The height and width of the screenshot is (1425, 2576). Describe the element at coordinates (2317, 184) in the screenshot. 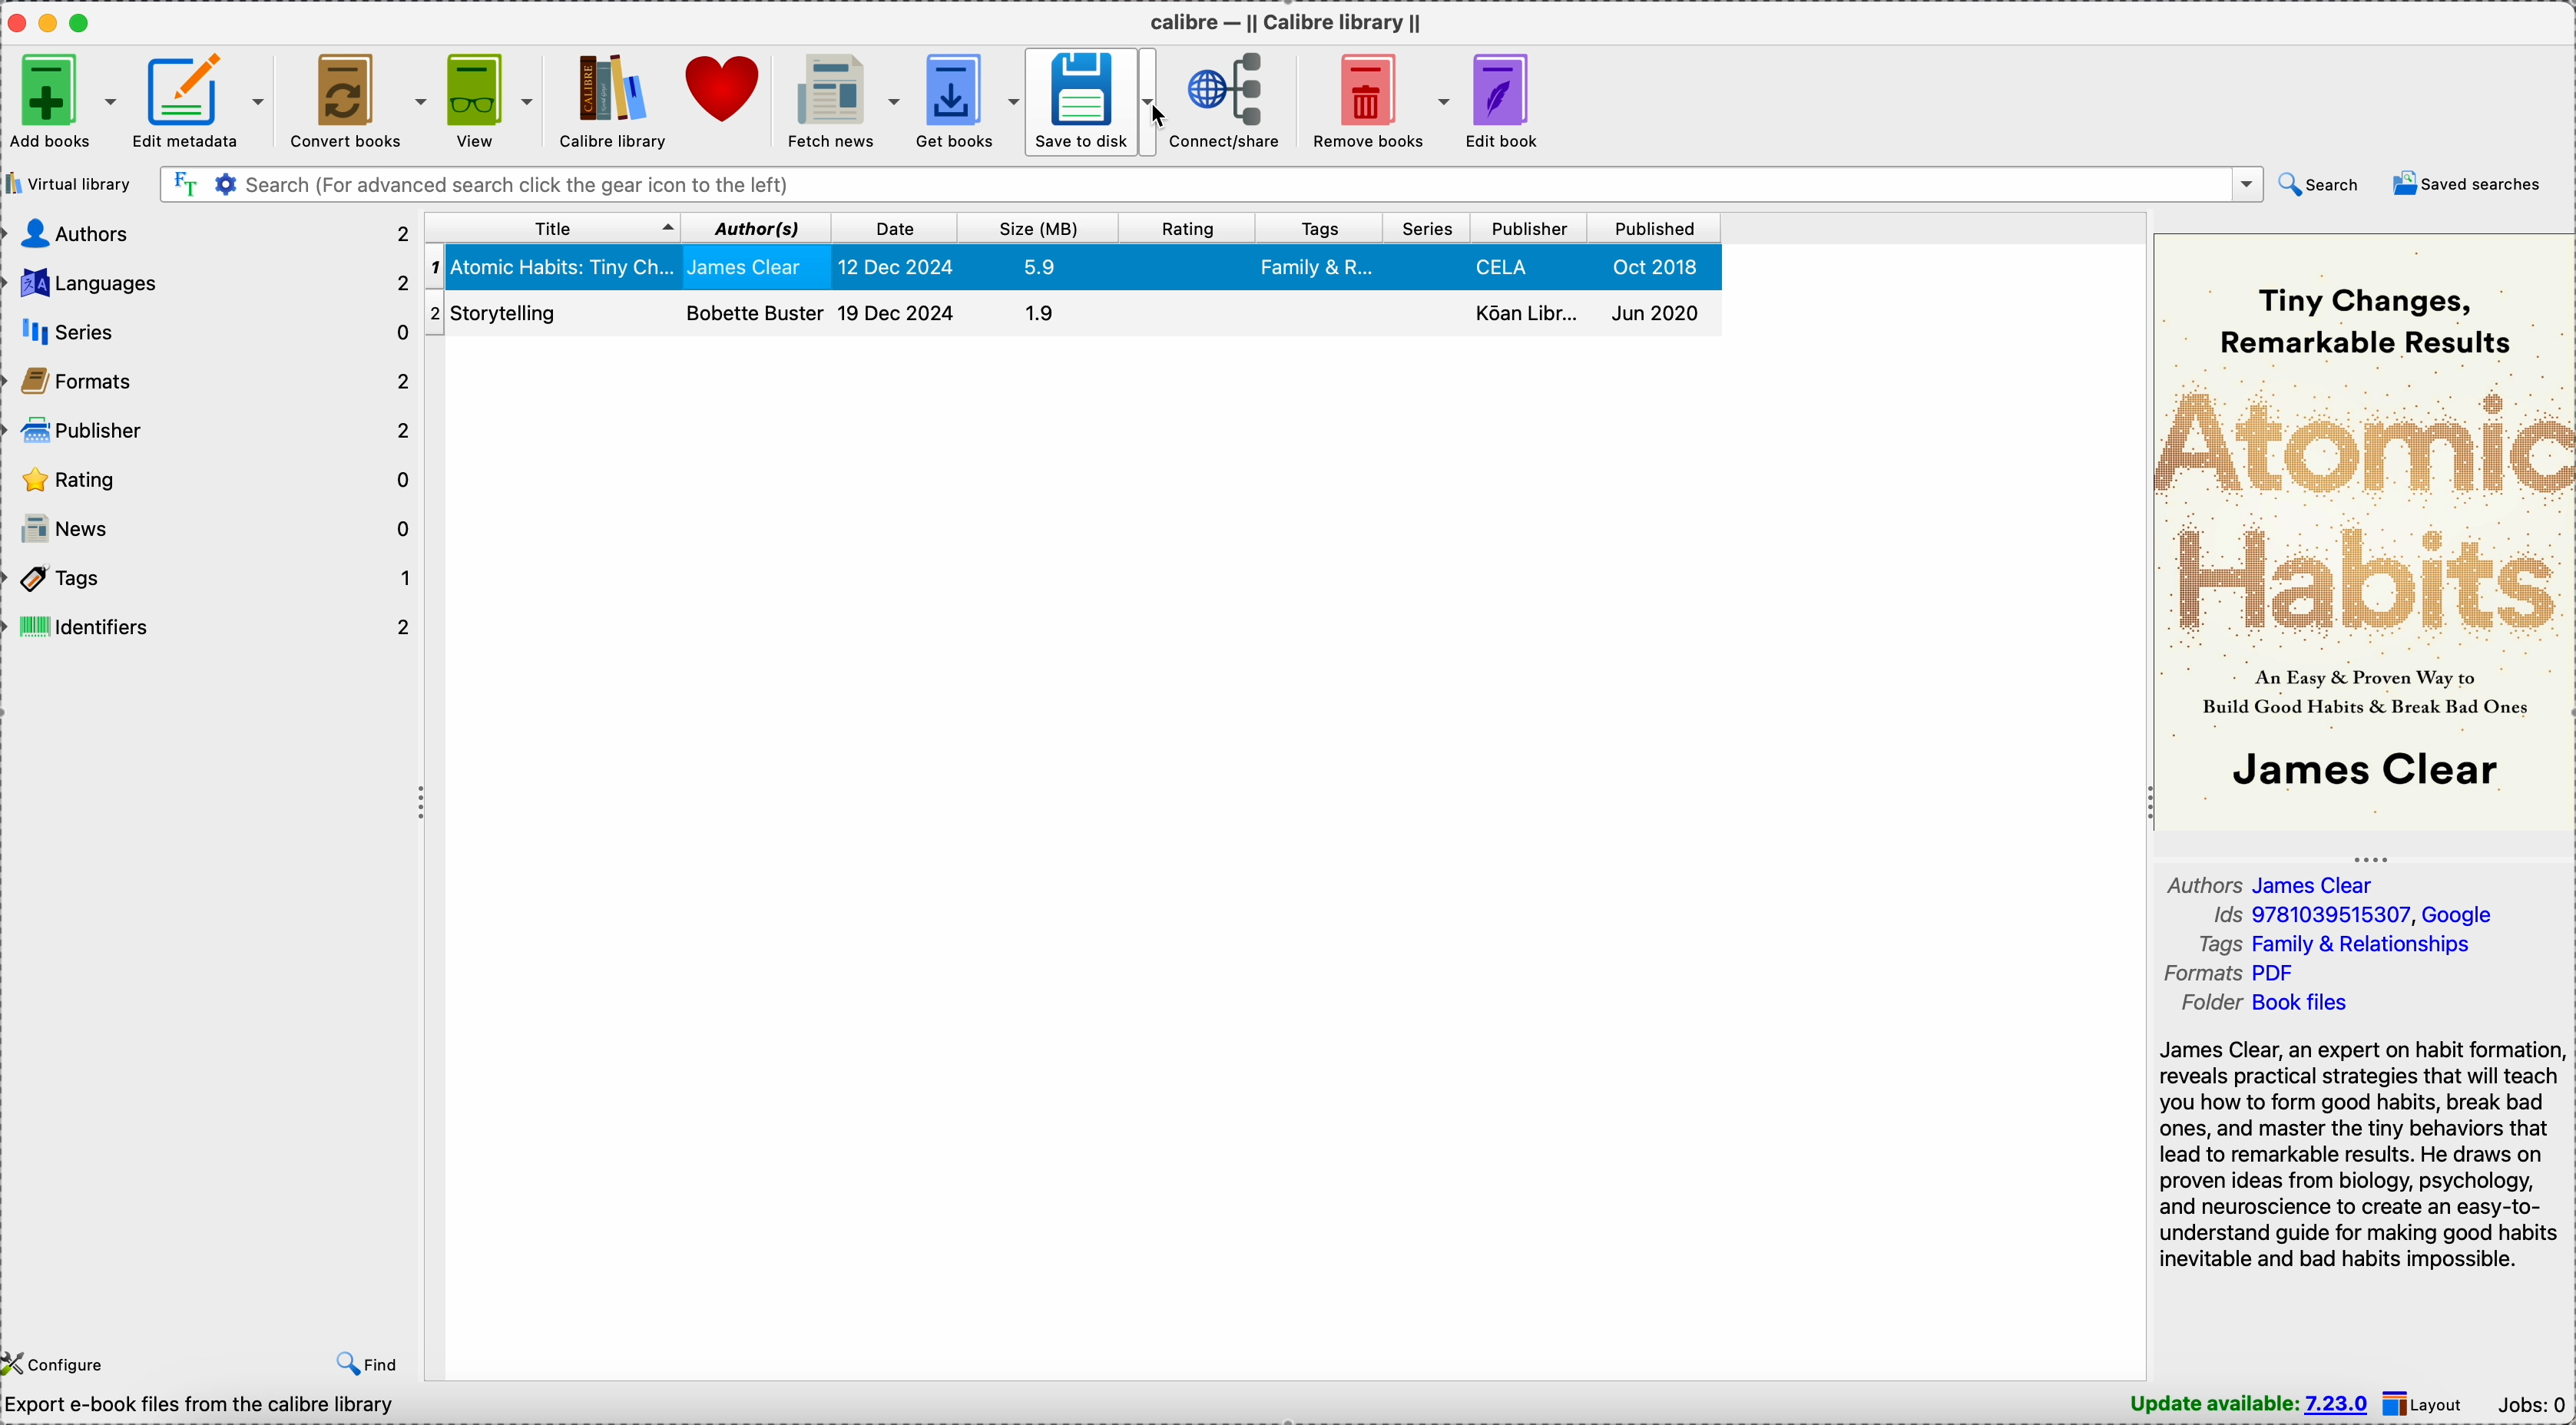

I see `search` at that location.